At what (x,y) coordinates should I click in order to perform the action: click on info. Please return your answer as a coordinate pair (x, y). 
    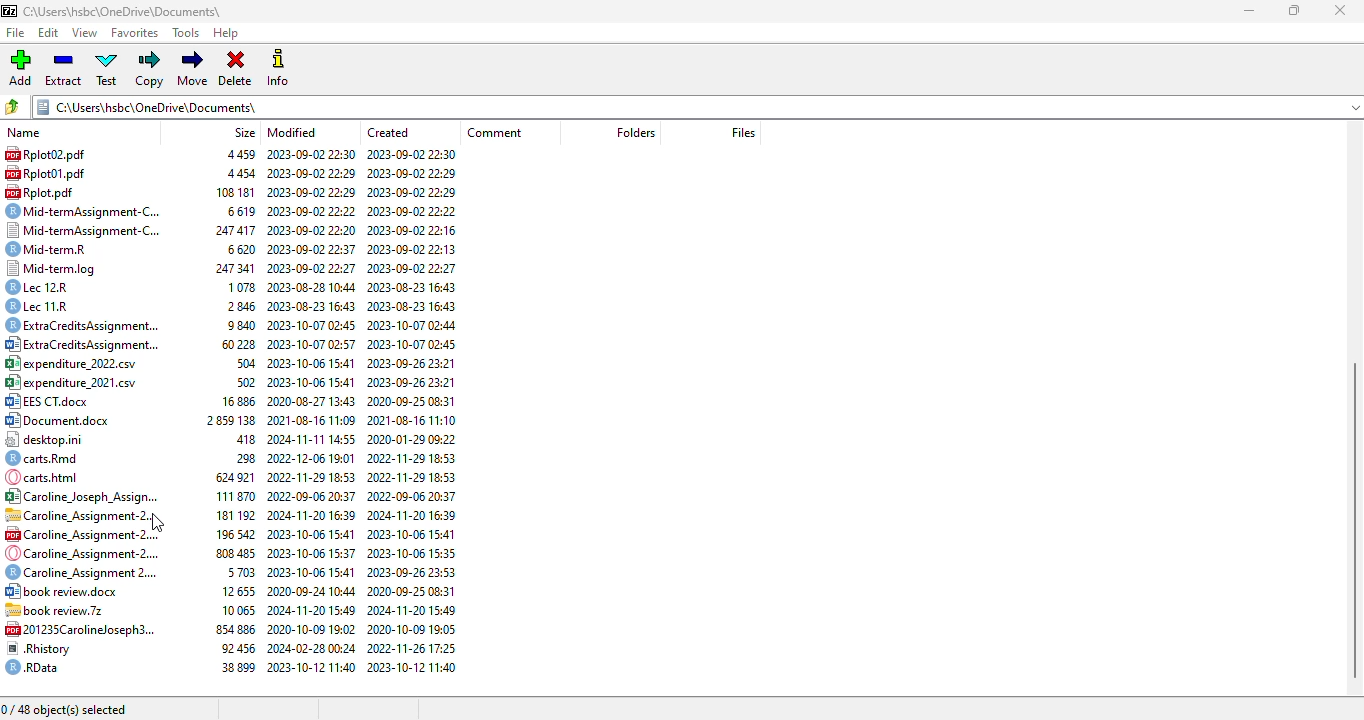
    Looking at the image, I should click on (280, 67).